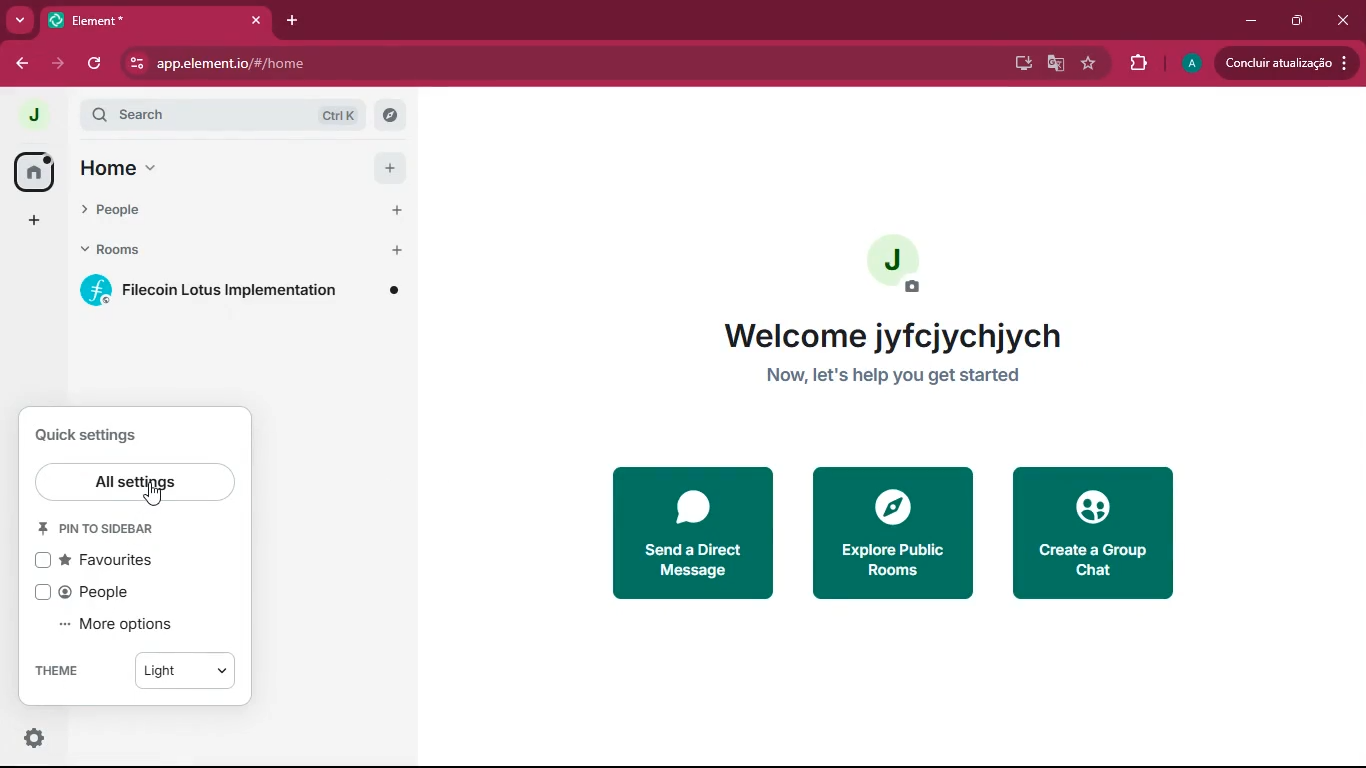 This screenshot has height=768, width=1366. What do you see at coordinates (1190, 64) in the screenshot?
I see `profile` at bounding box center [1190, 64].